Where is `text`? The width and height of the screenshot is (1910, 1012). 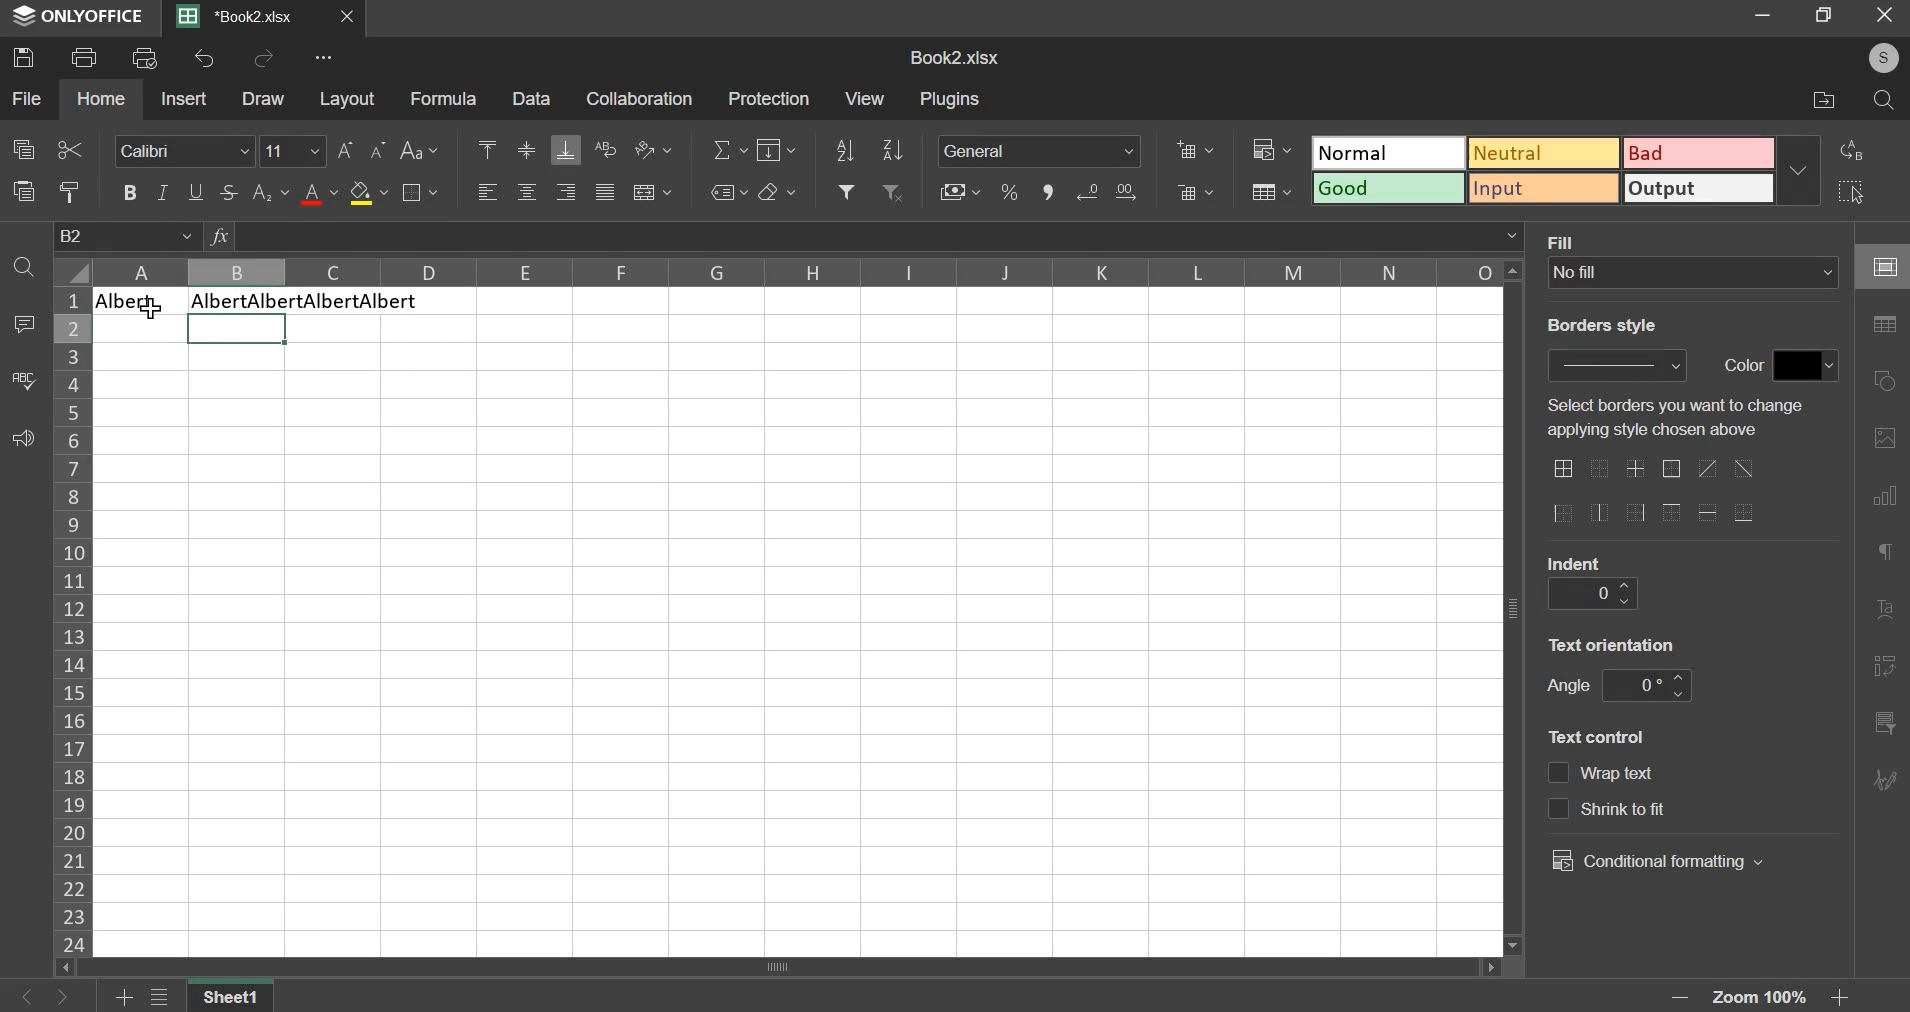
text is located at coordinates (1620, 647).